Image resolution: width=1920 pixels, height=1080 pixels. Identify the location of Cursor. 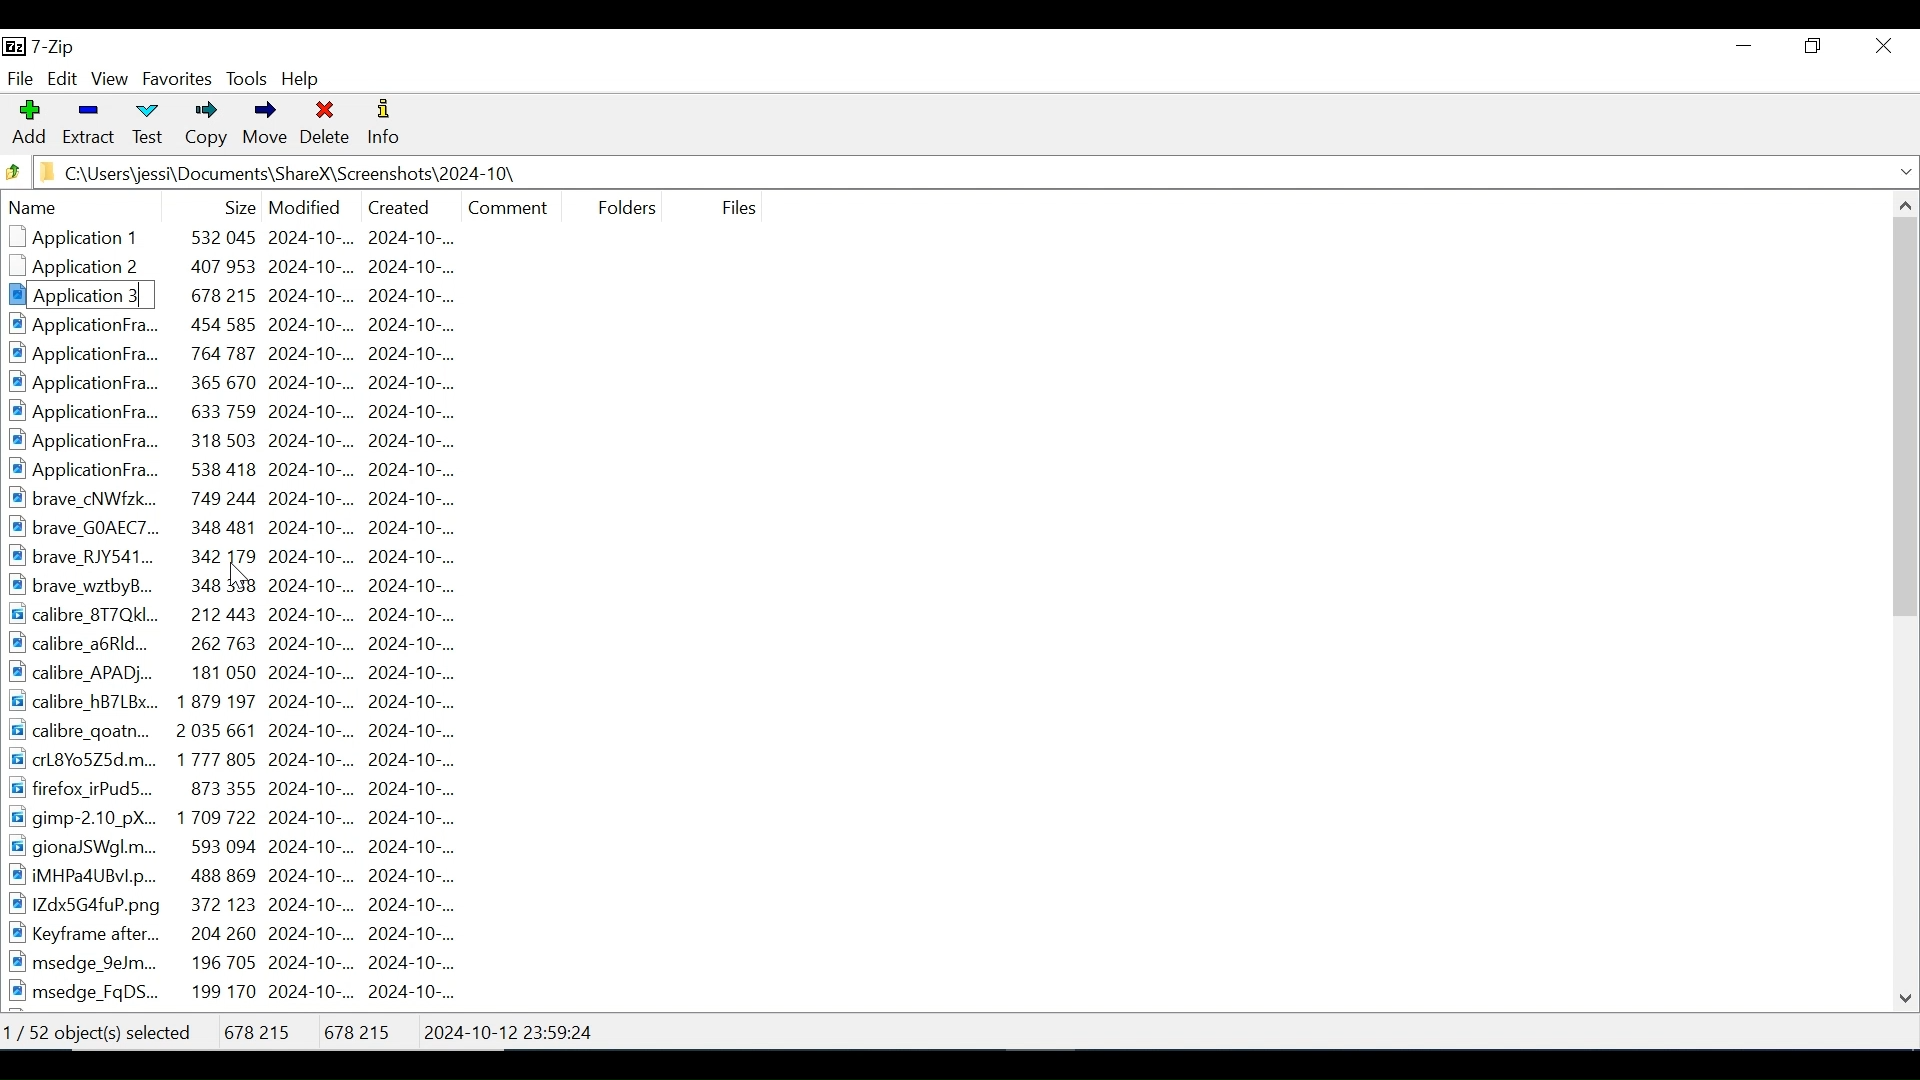
(240, 577).